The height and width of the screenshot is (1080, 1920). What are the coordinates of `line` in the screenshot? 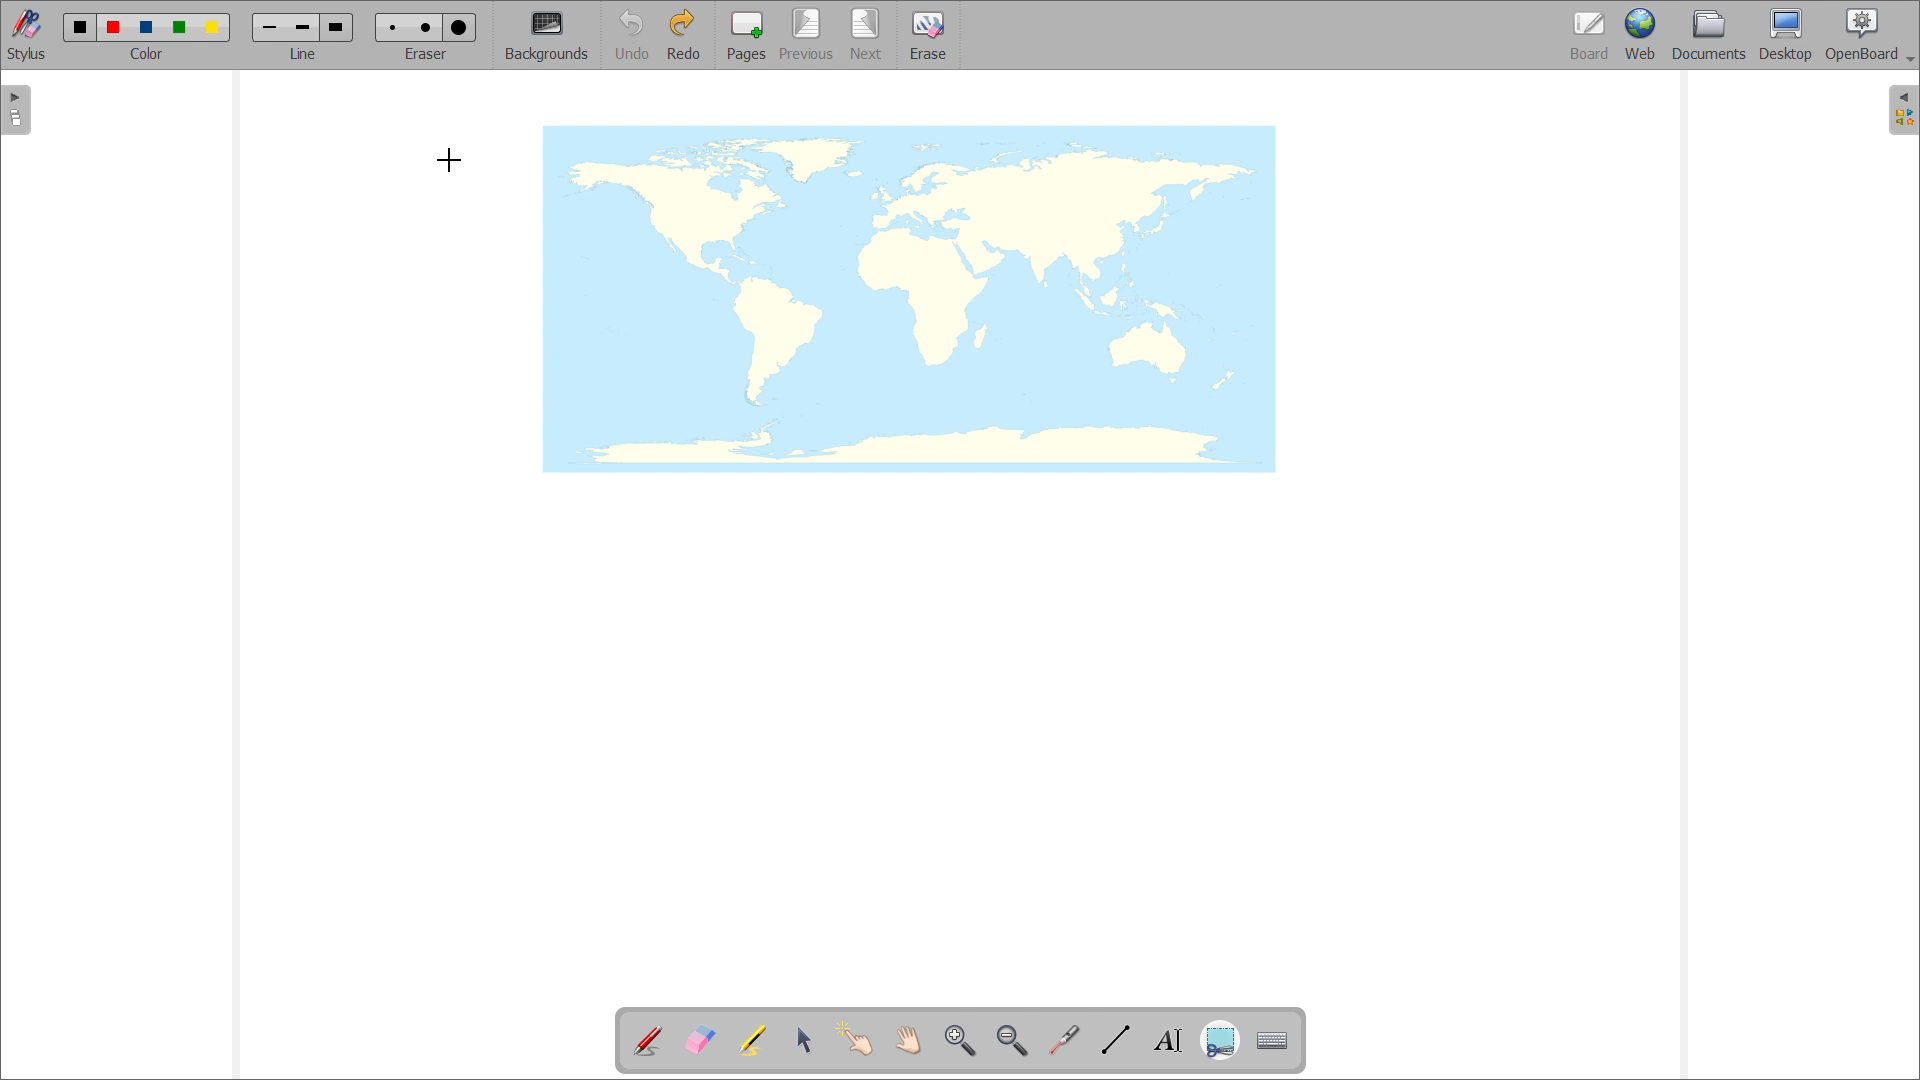 It's located at (303, 53).